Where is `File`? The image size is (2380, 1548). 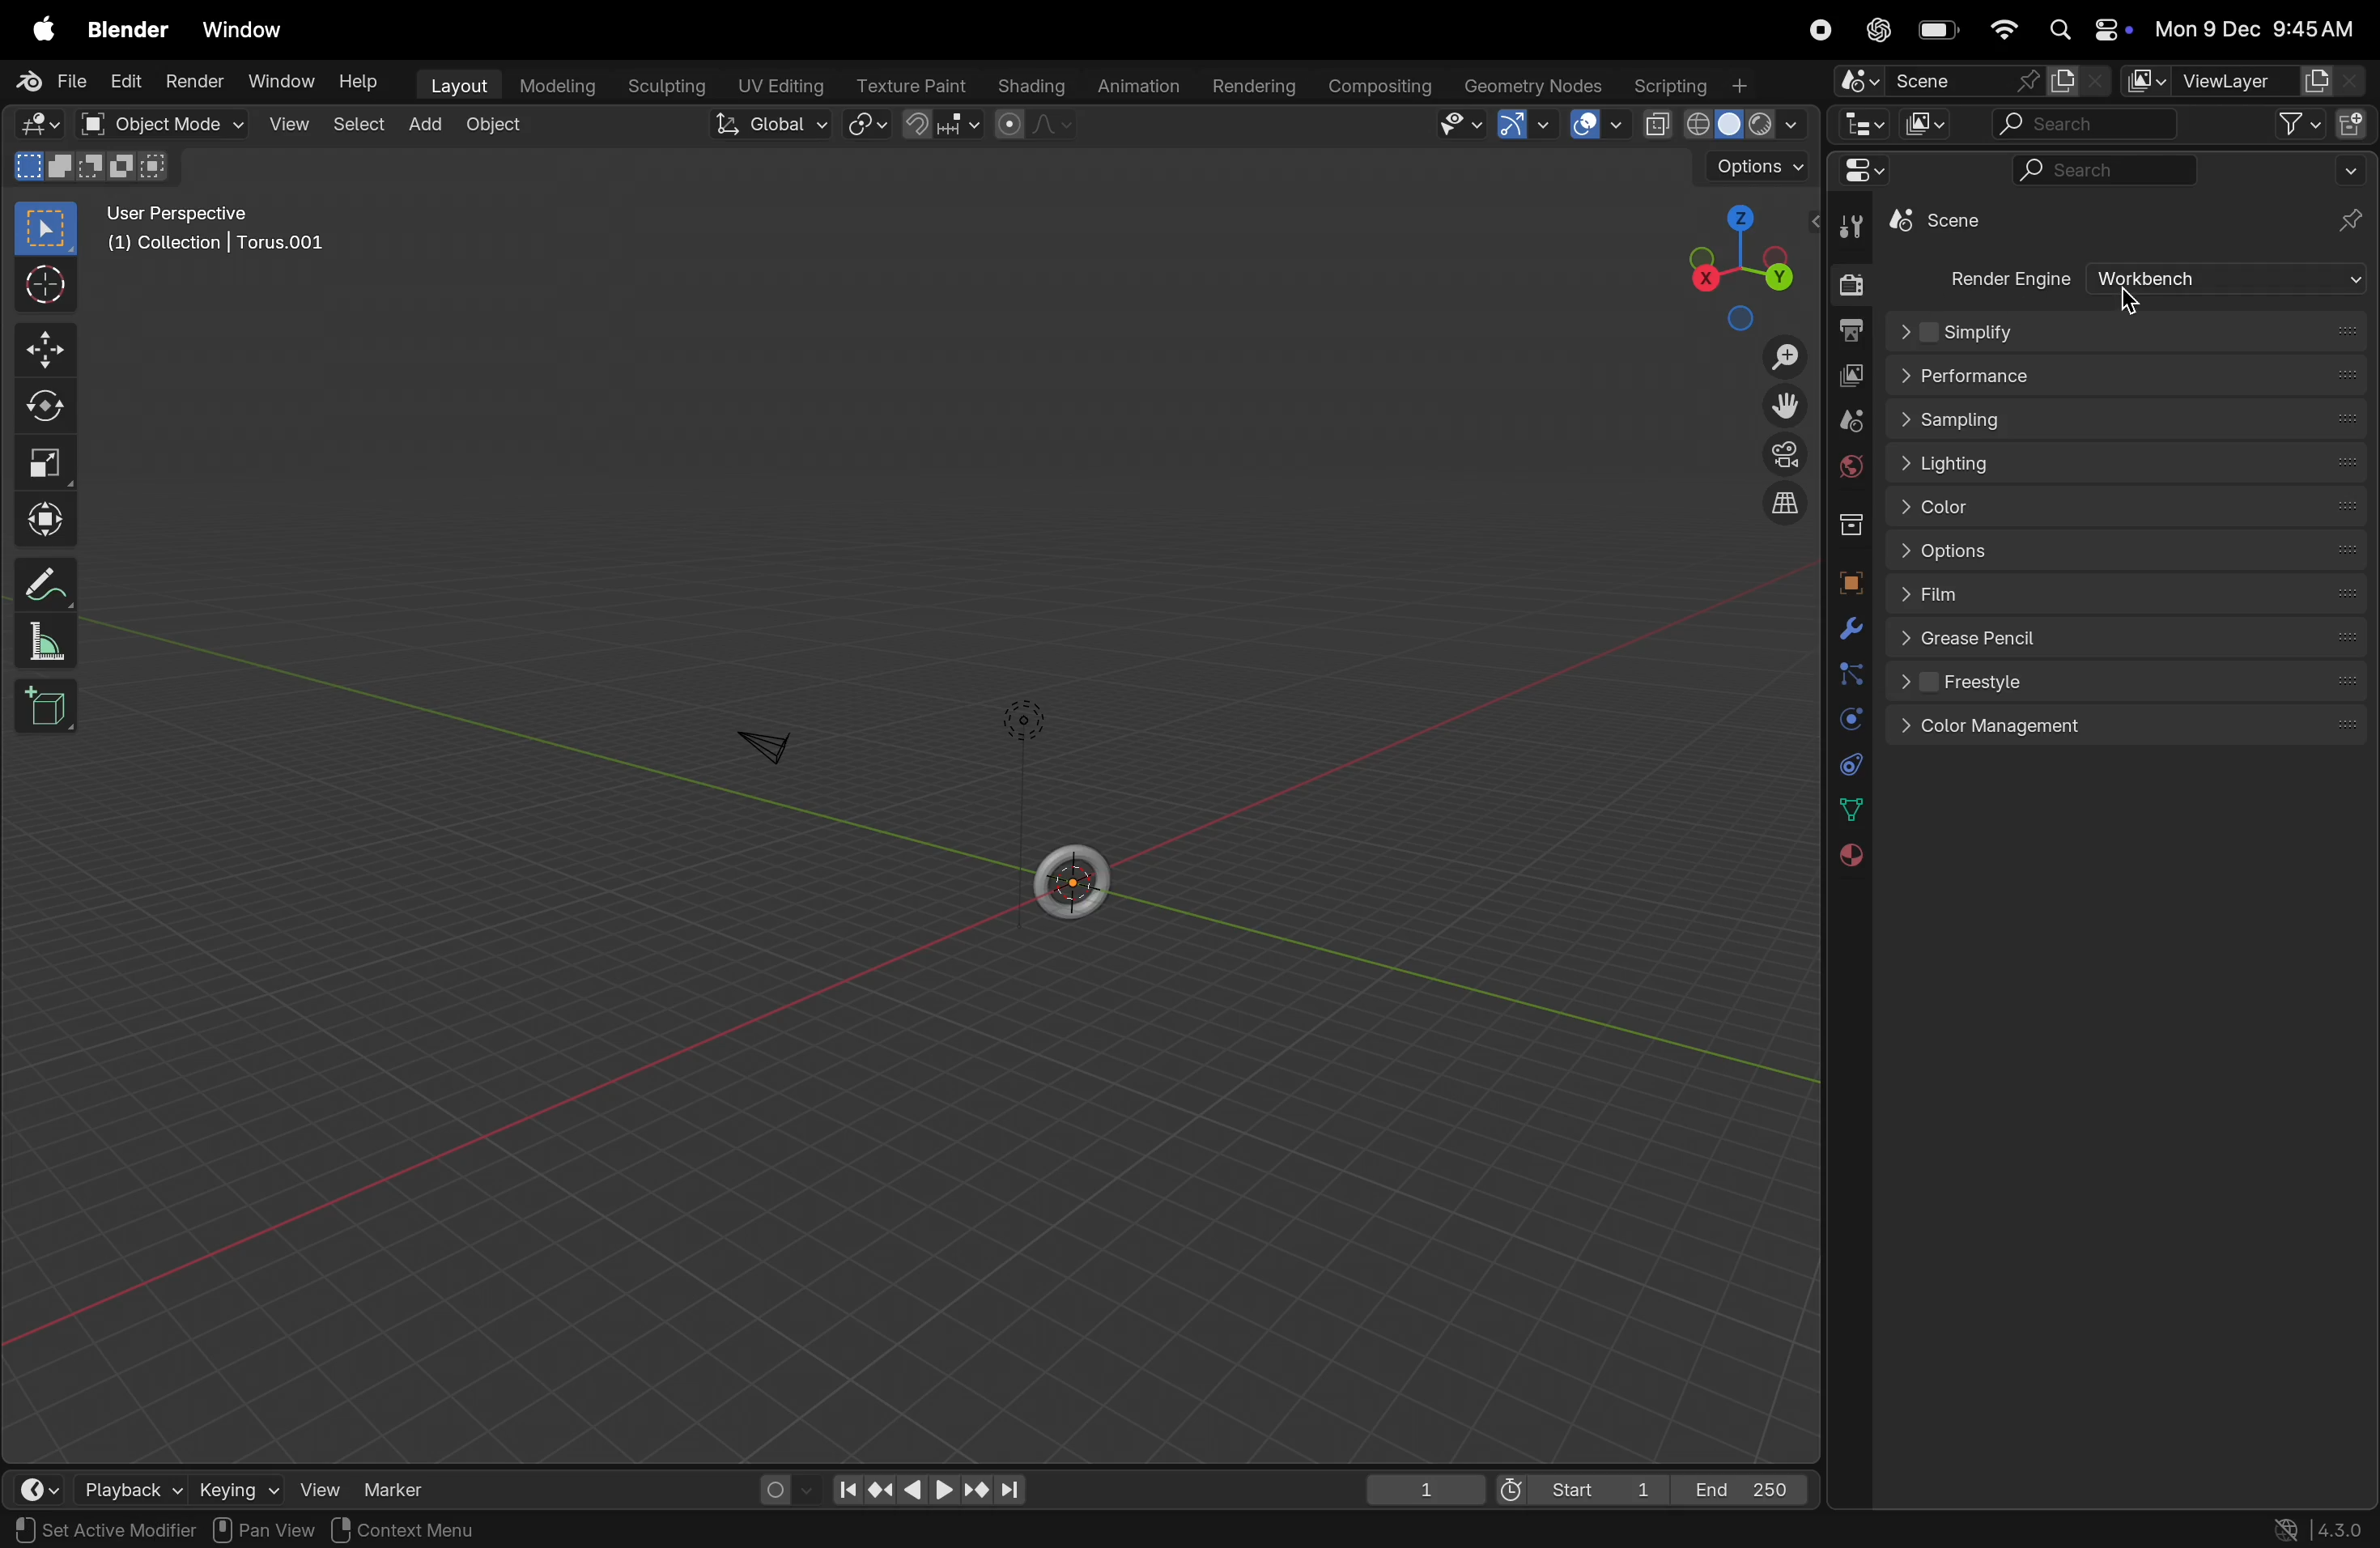
File is located at coordinates (48, 81).